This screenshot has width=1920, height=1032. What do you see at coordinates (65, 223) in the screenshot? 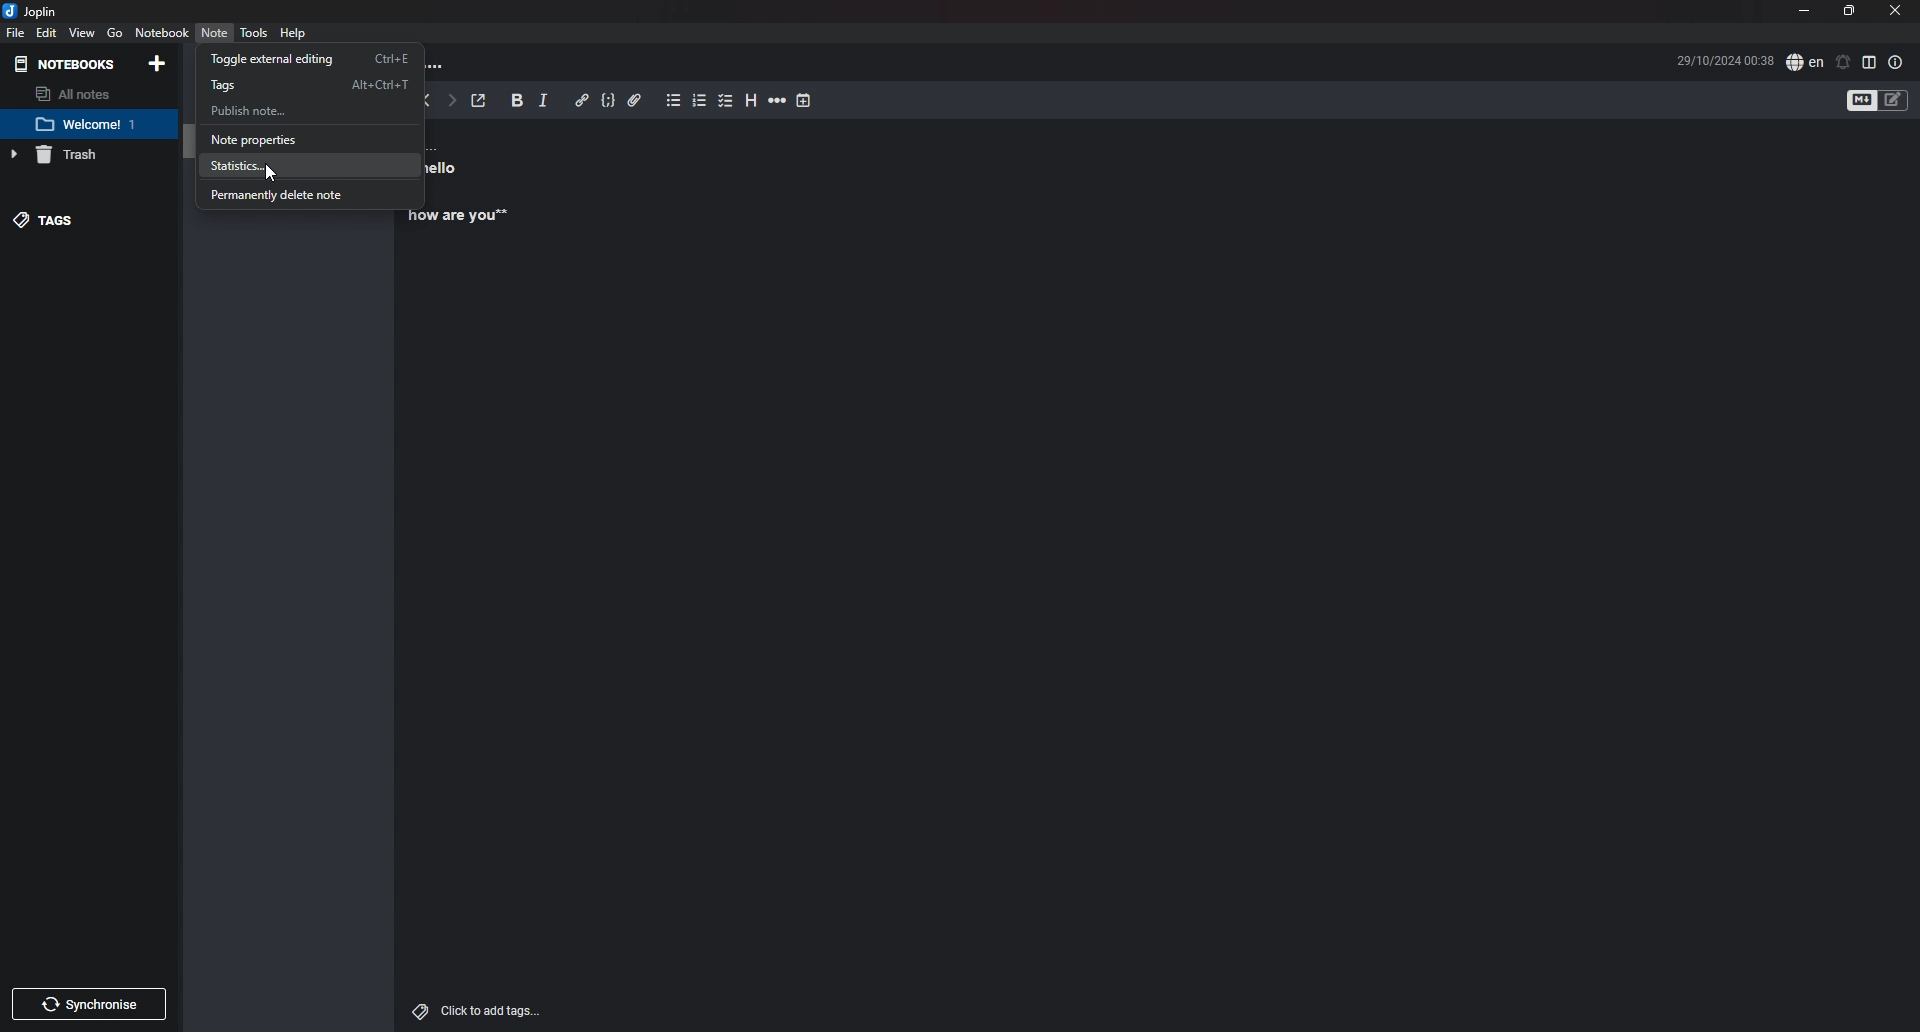
I see `tags` at bounding box center [65, 223].